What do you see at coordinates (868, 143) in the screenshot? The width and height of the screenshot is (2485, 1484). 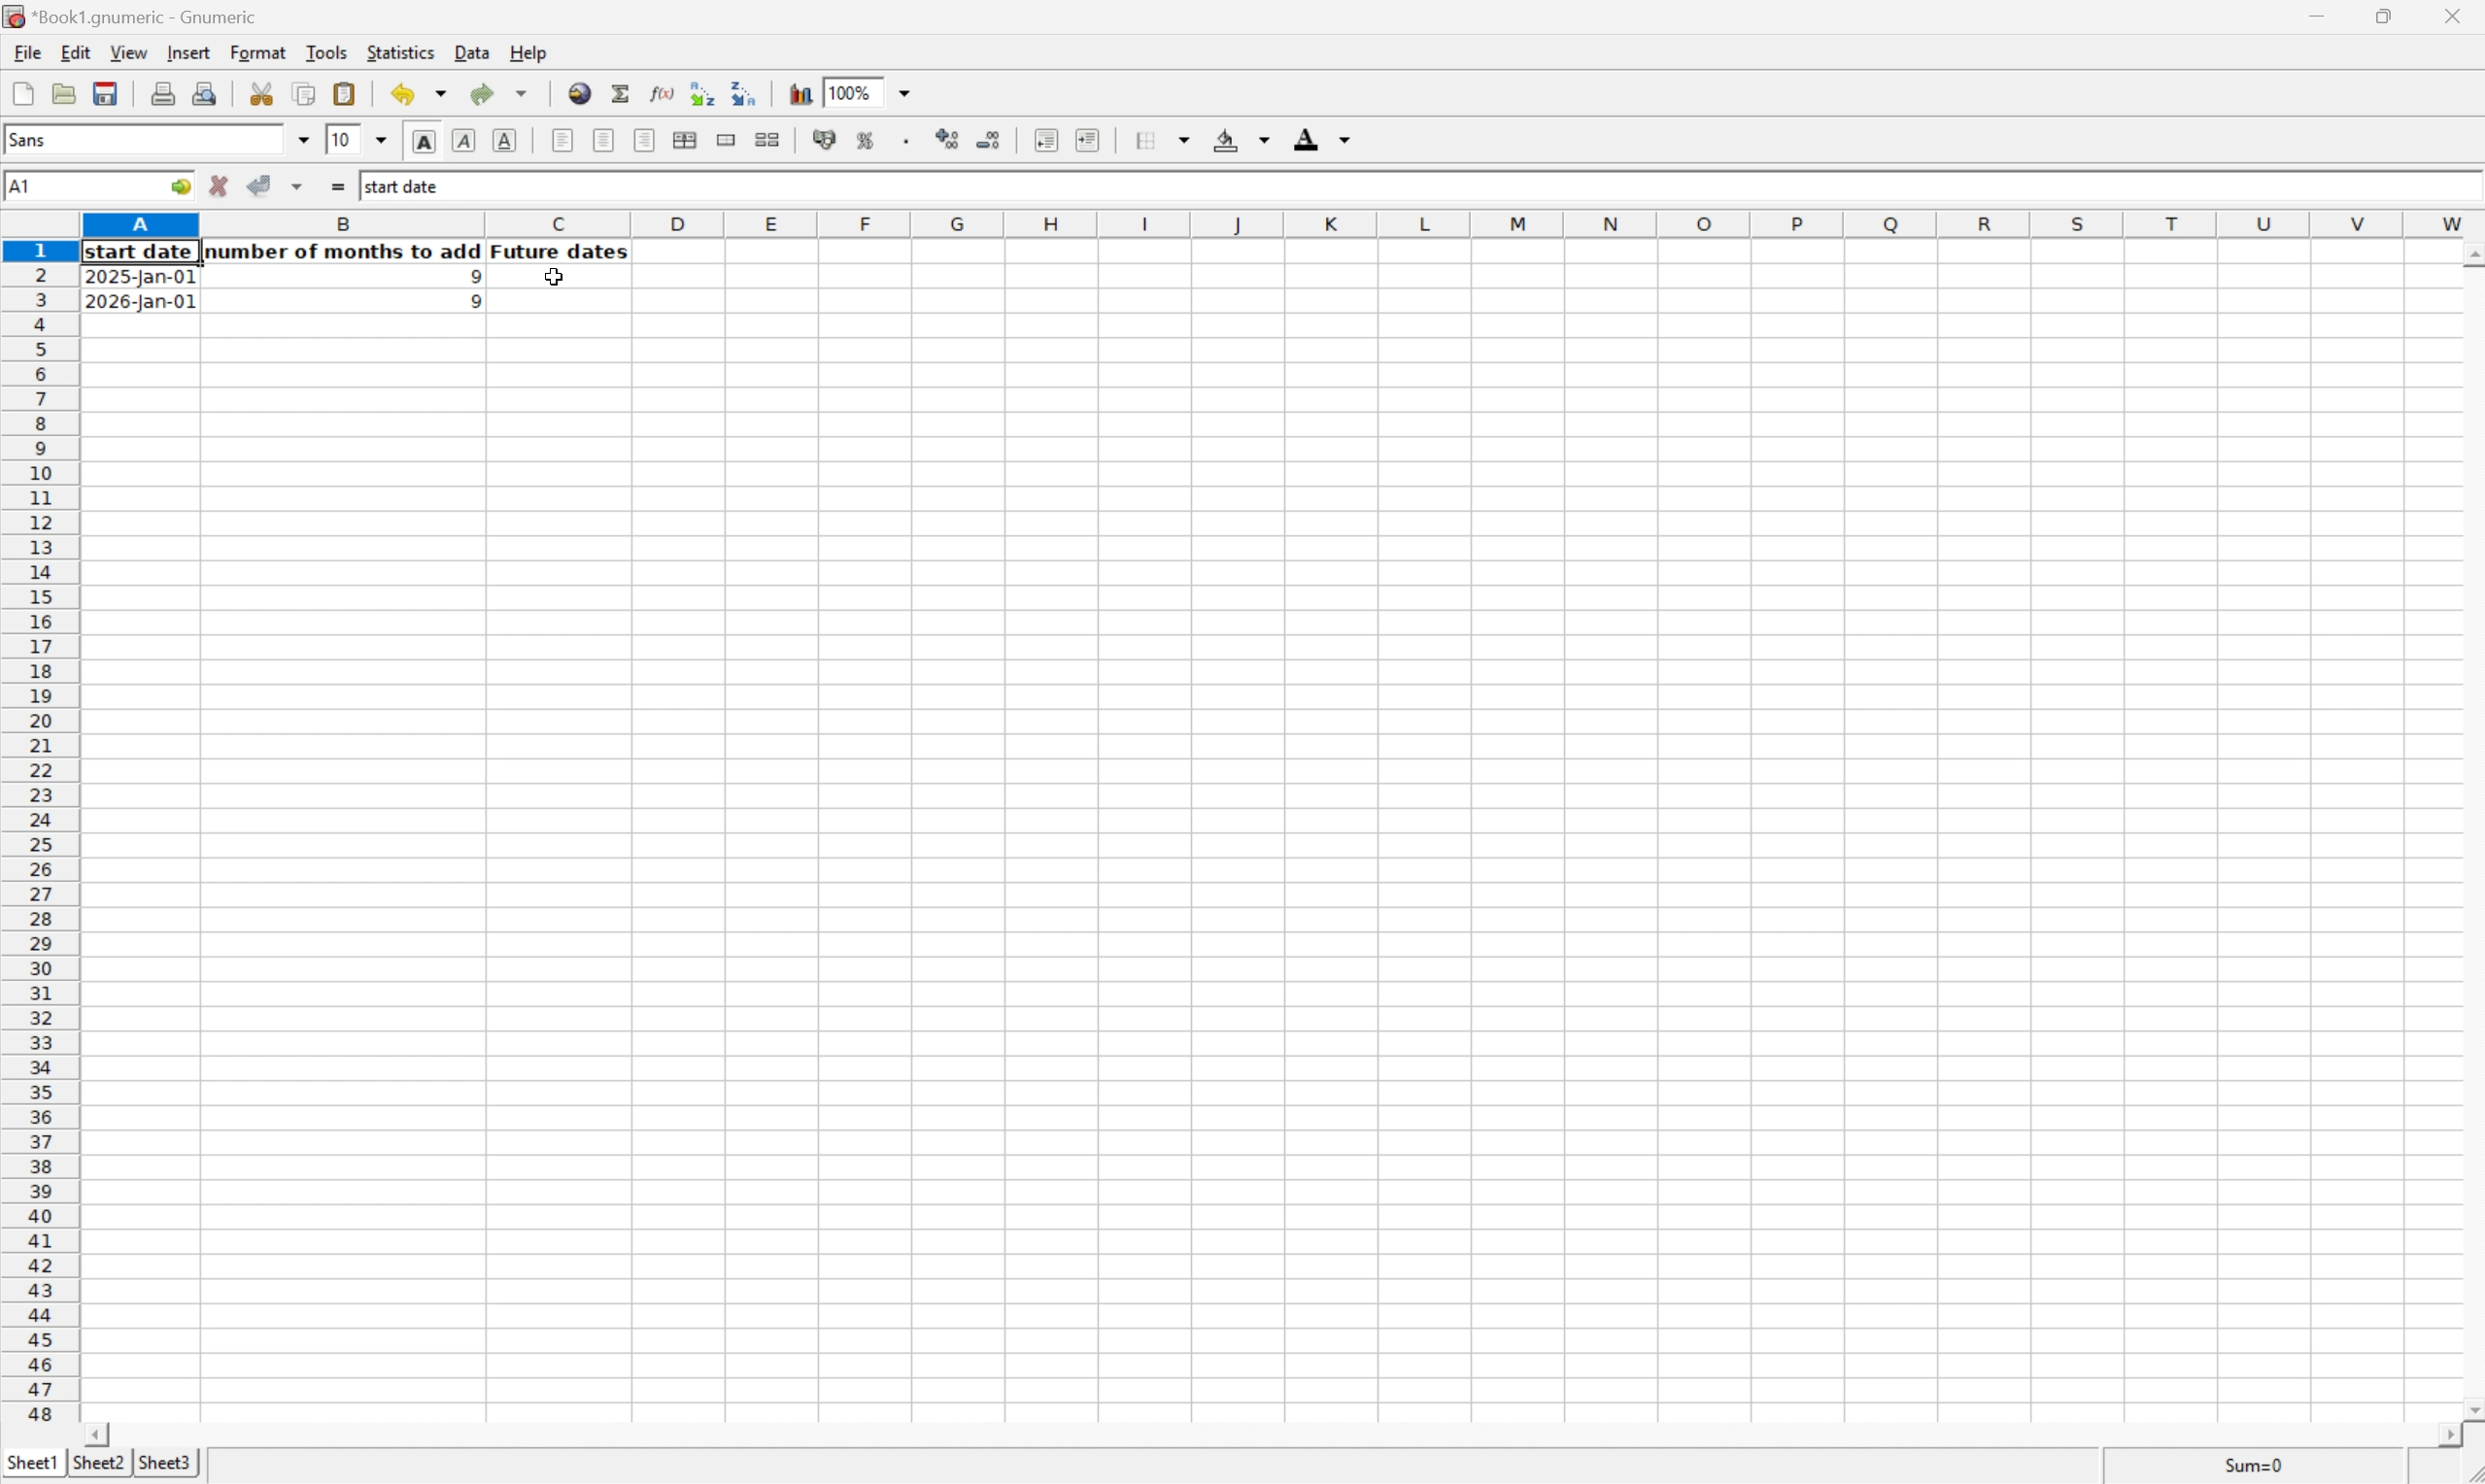 I see `Format the selection as percentage` at bounding box center [868, 143].